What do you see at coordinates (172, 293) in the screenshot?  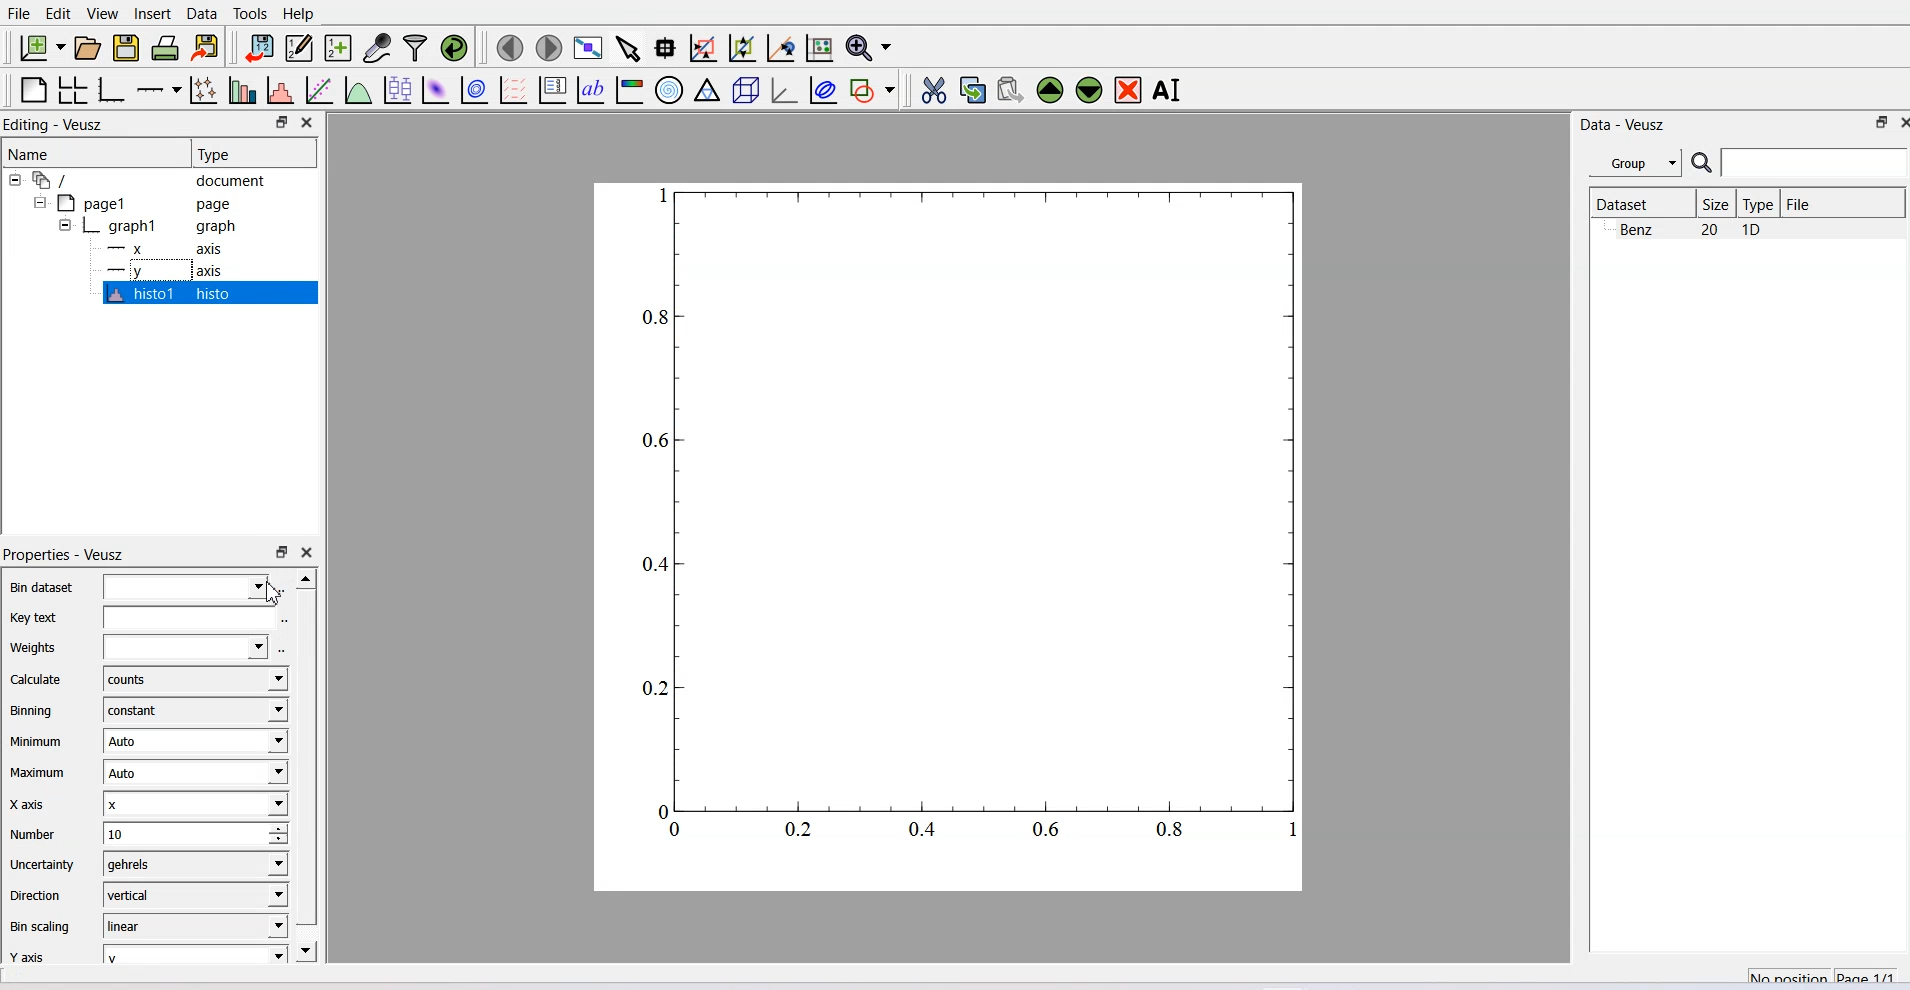 I see `histo1 histo` at bounding box center [172, 293].